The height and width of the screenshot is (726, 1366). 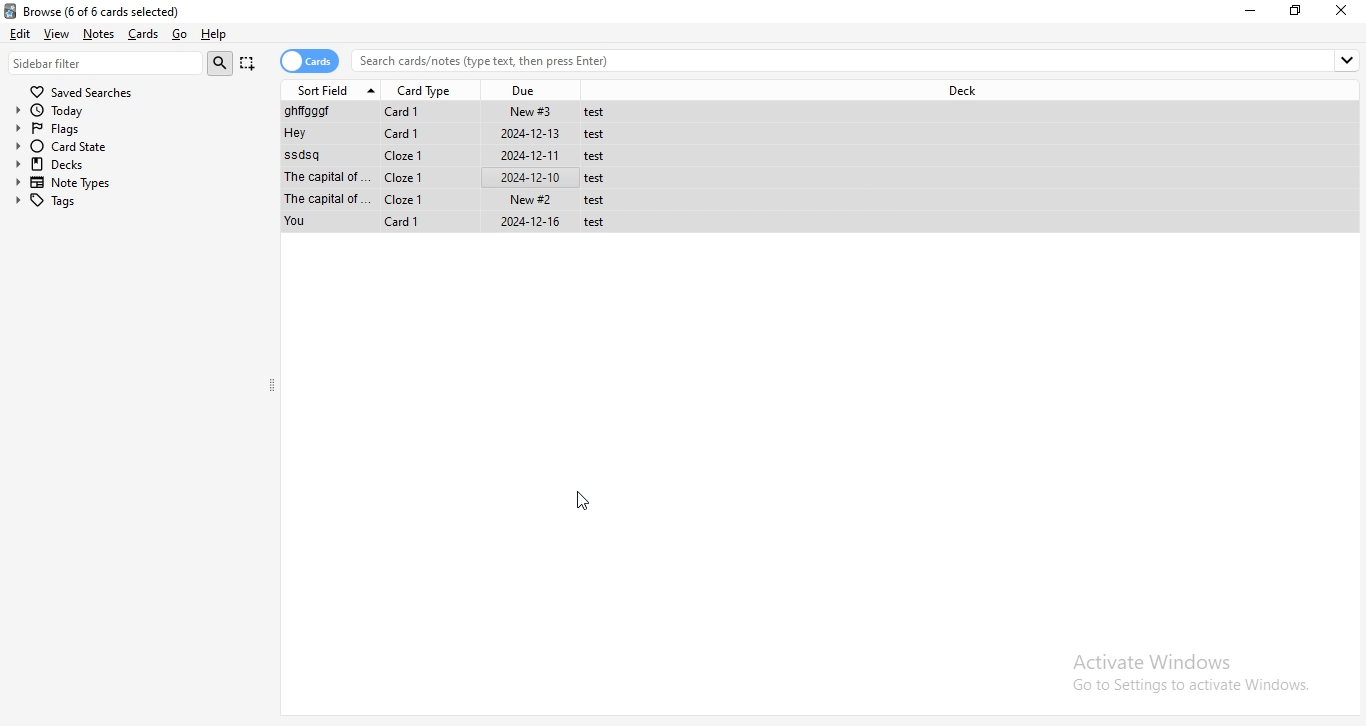 I want to click on help, so click(x=219, y=36).